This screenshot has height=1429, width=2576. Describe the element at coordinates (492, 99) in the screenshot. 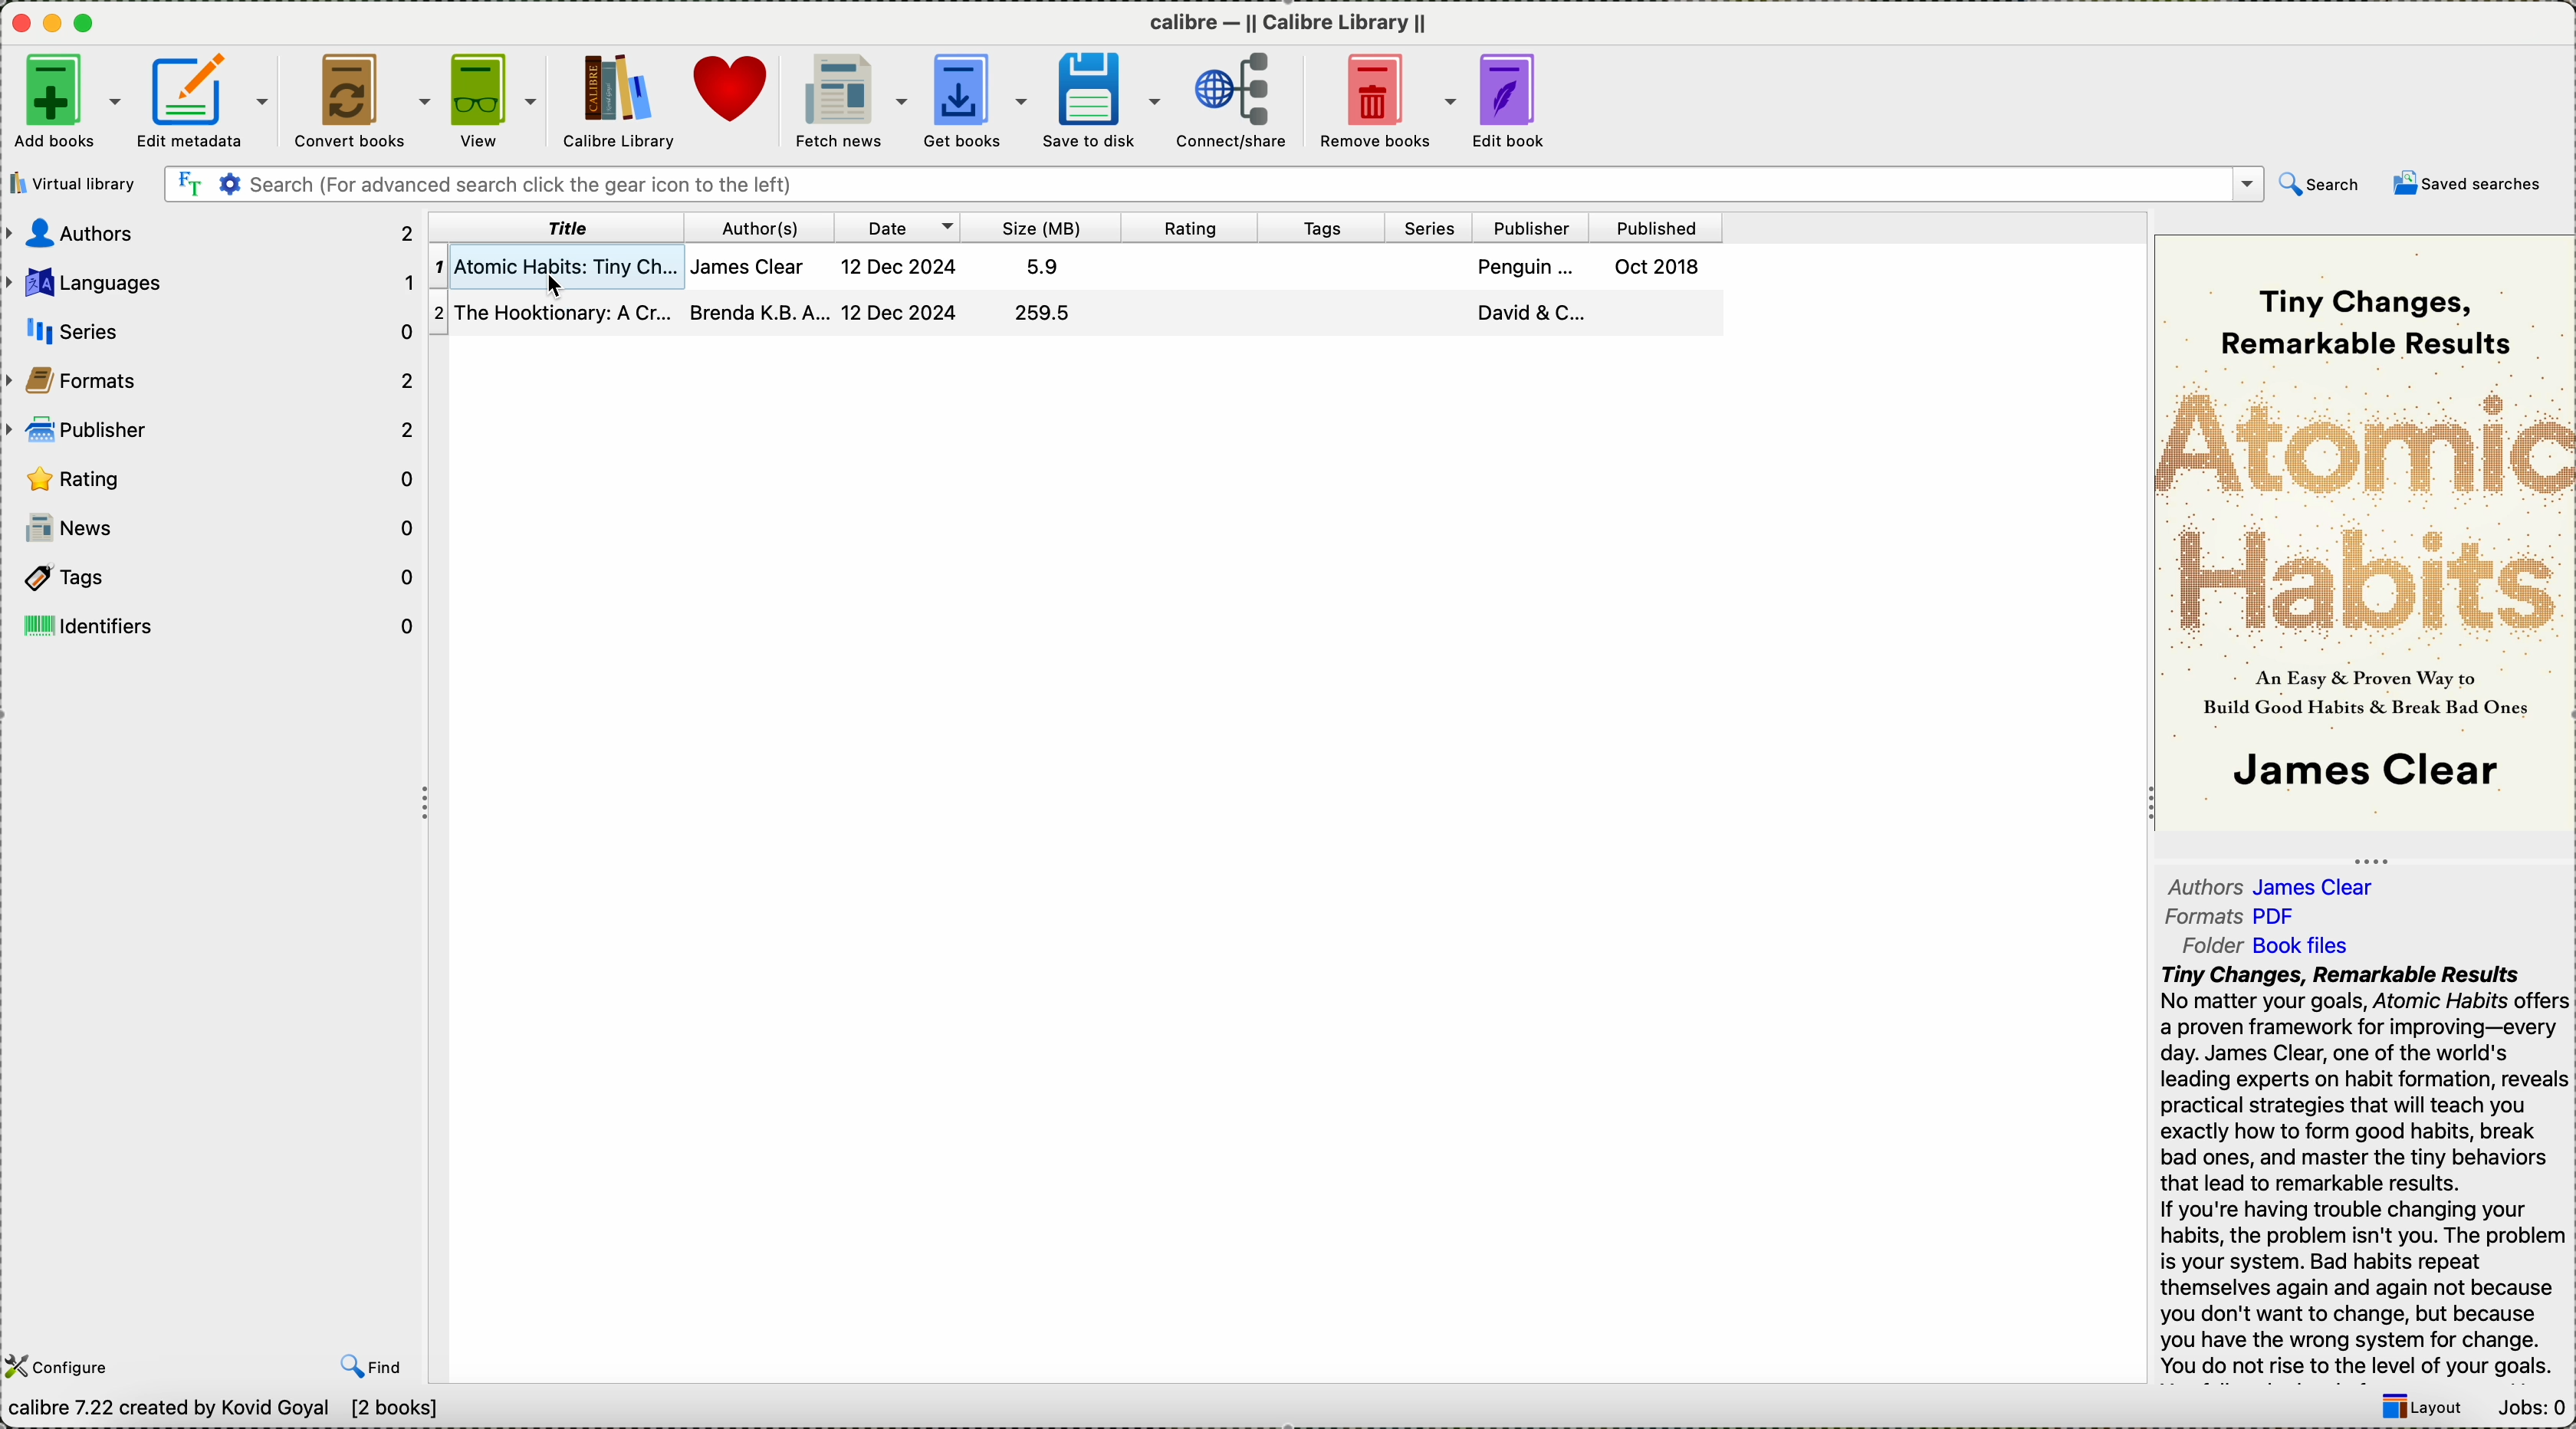

I see `view` at that location.